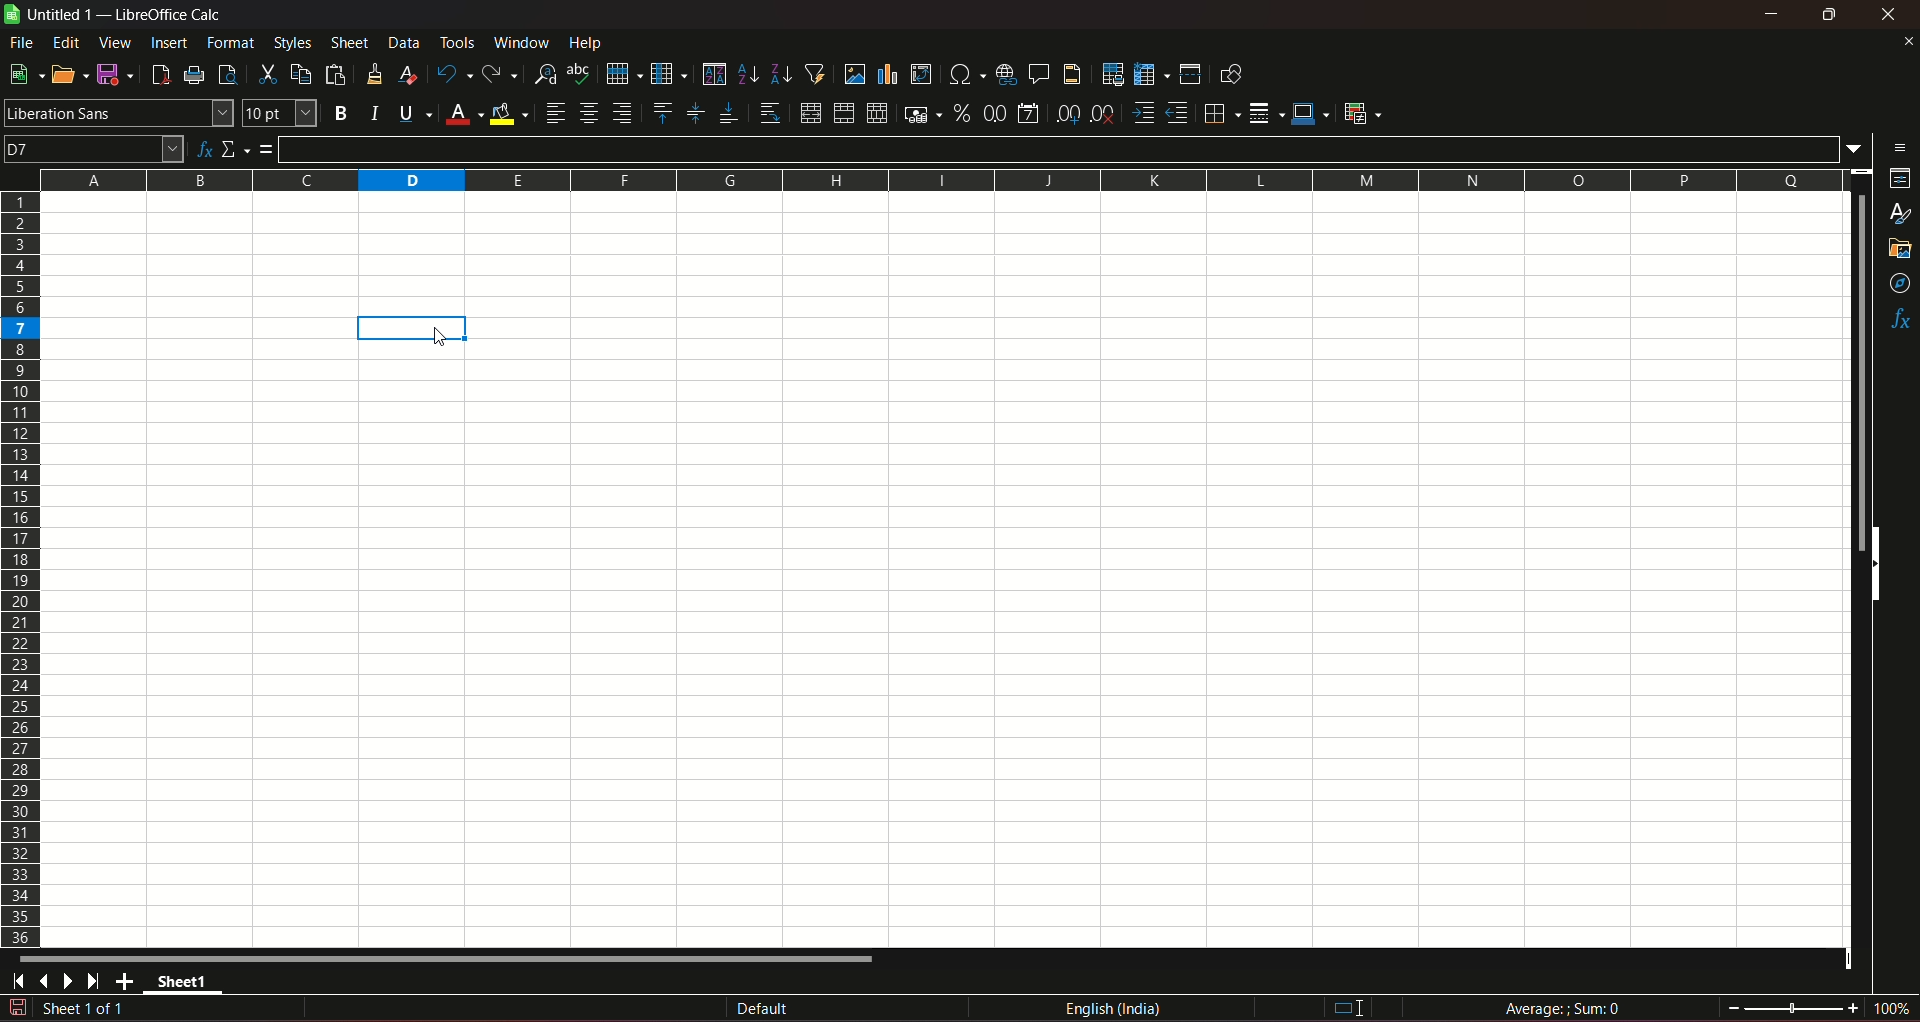 The image size is (1920, 1022). Describe the element at coordinates (1071, 73) in the screenshot. I see `headers & footers` at that location.